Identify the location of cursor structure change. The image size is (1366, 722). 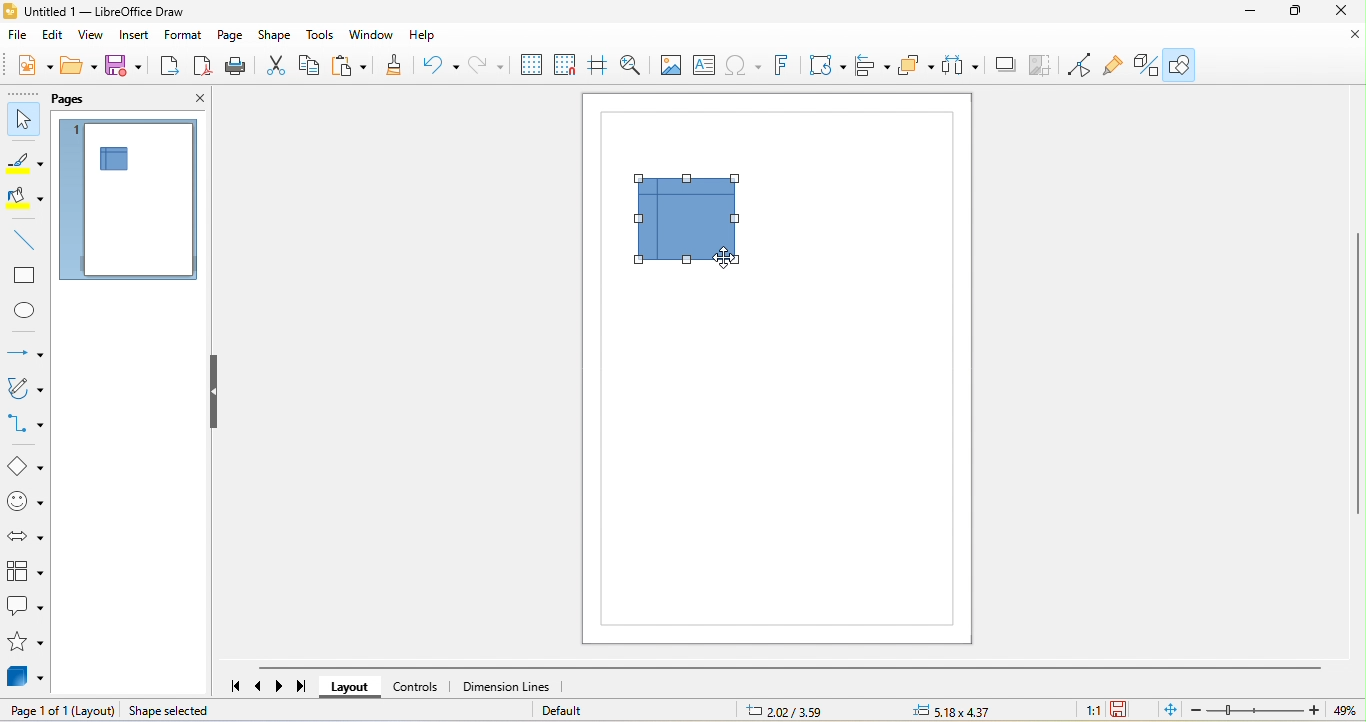
(730, 259).